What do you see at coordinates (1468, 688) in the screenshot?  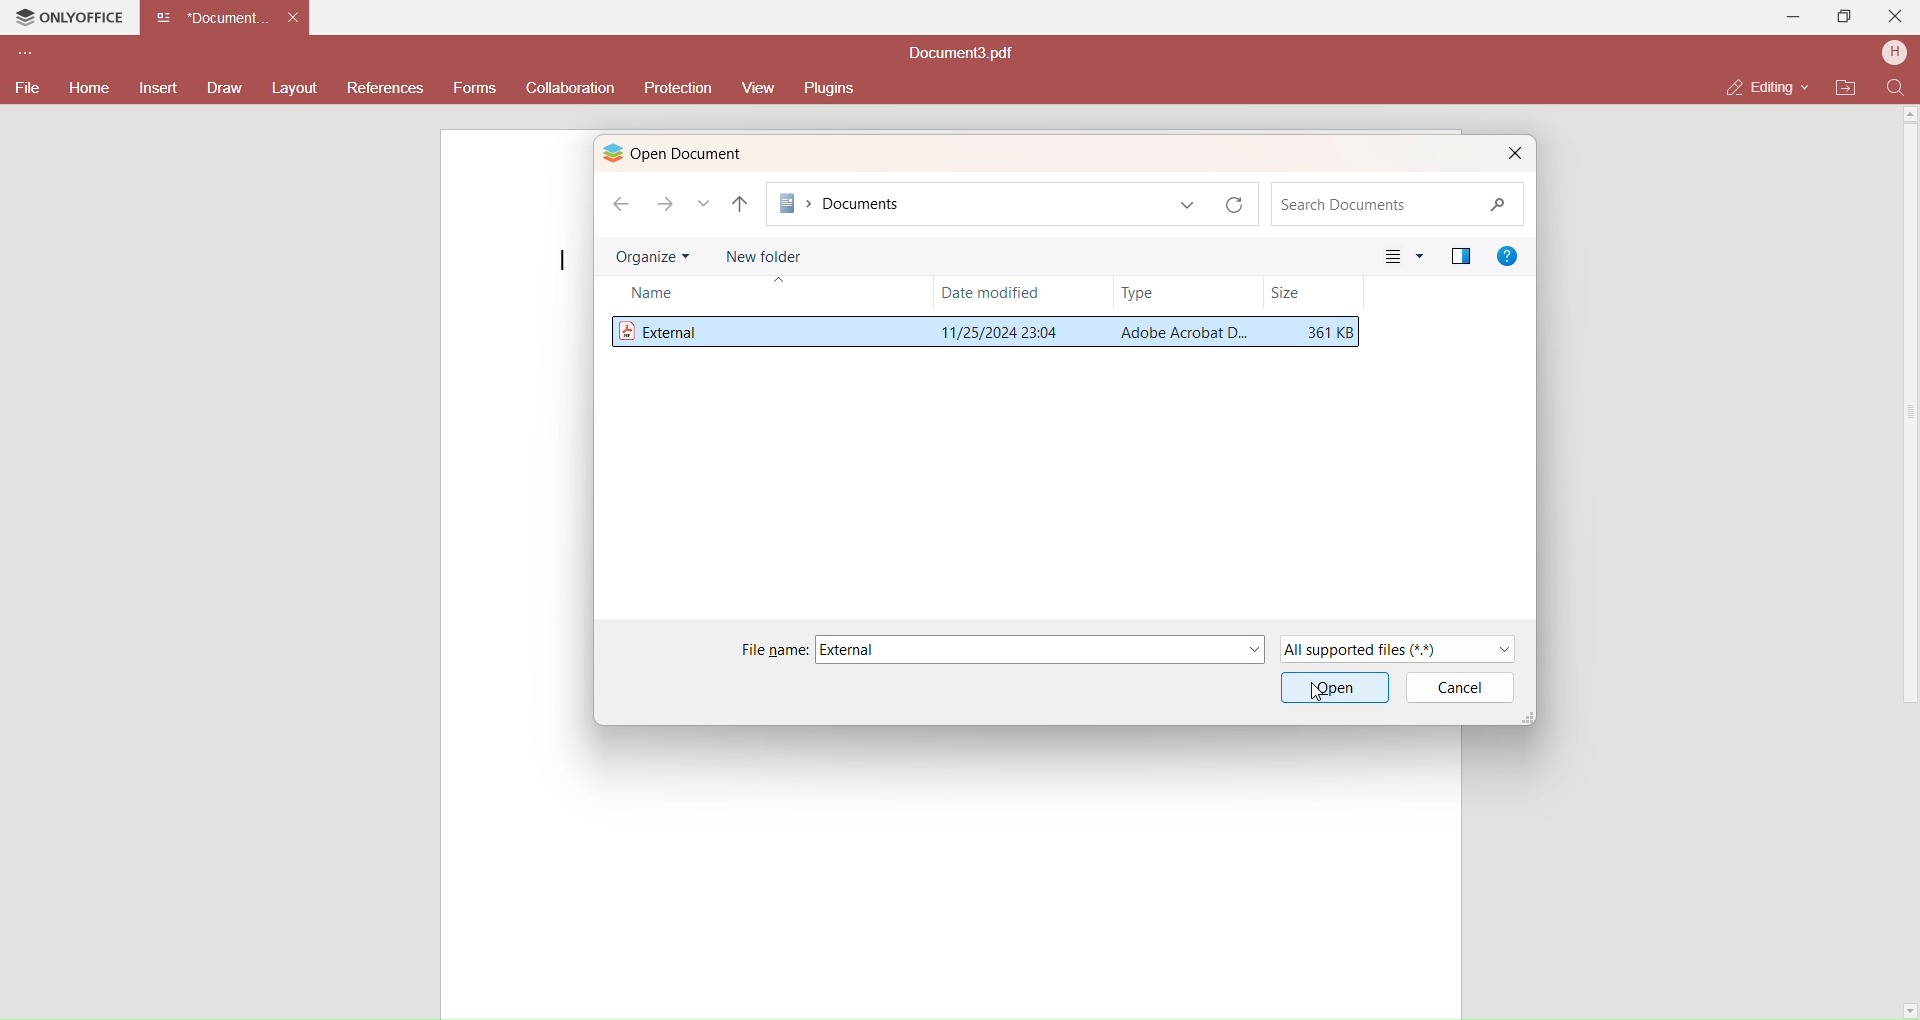 I see `Cancel` at bounding box center [1468, 688].